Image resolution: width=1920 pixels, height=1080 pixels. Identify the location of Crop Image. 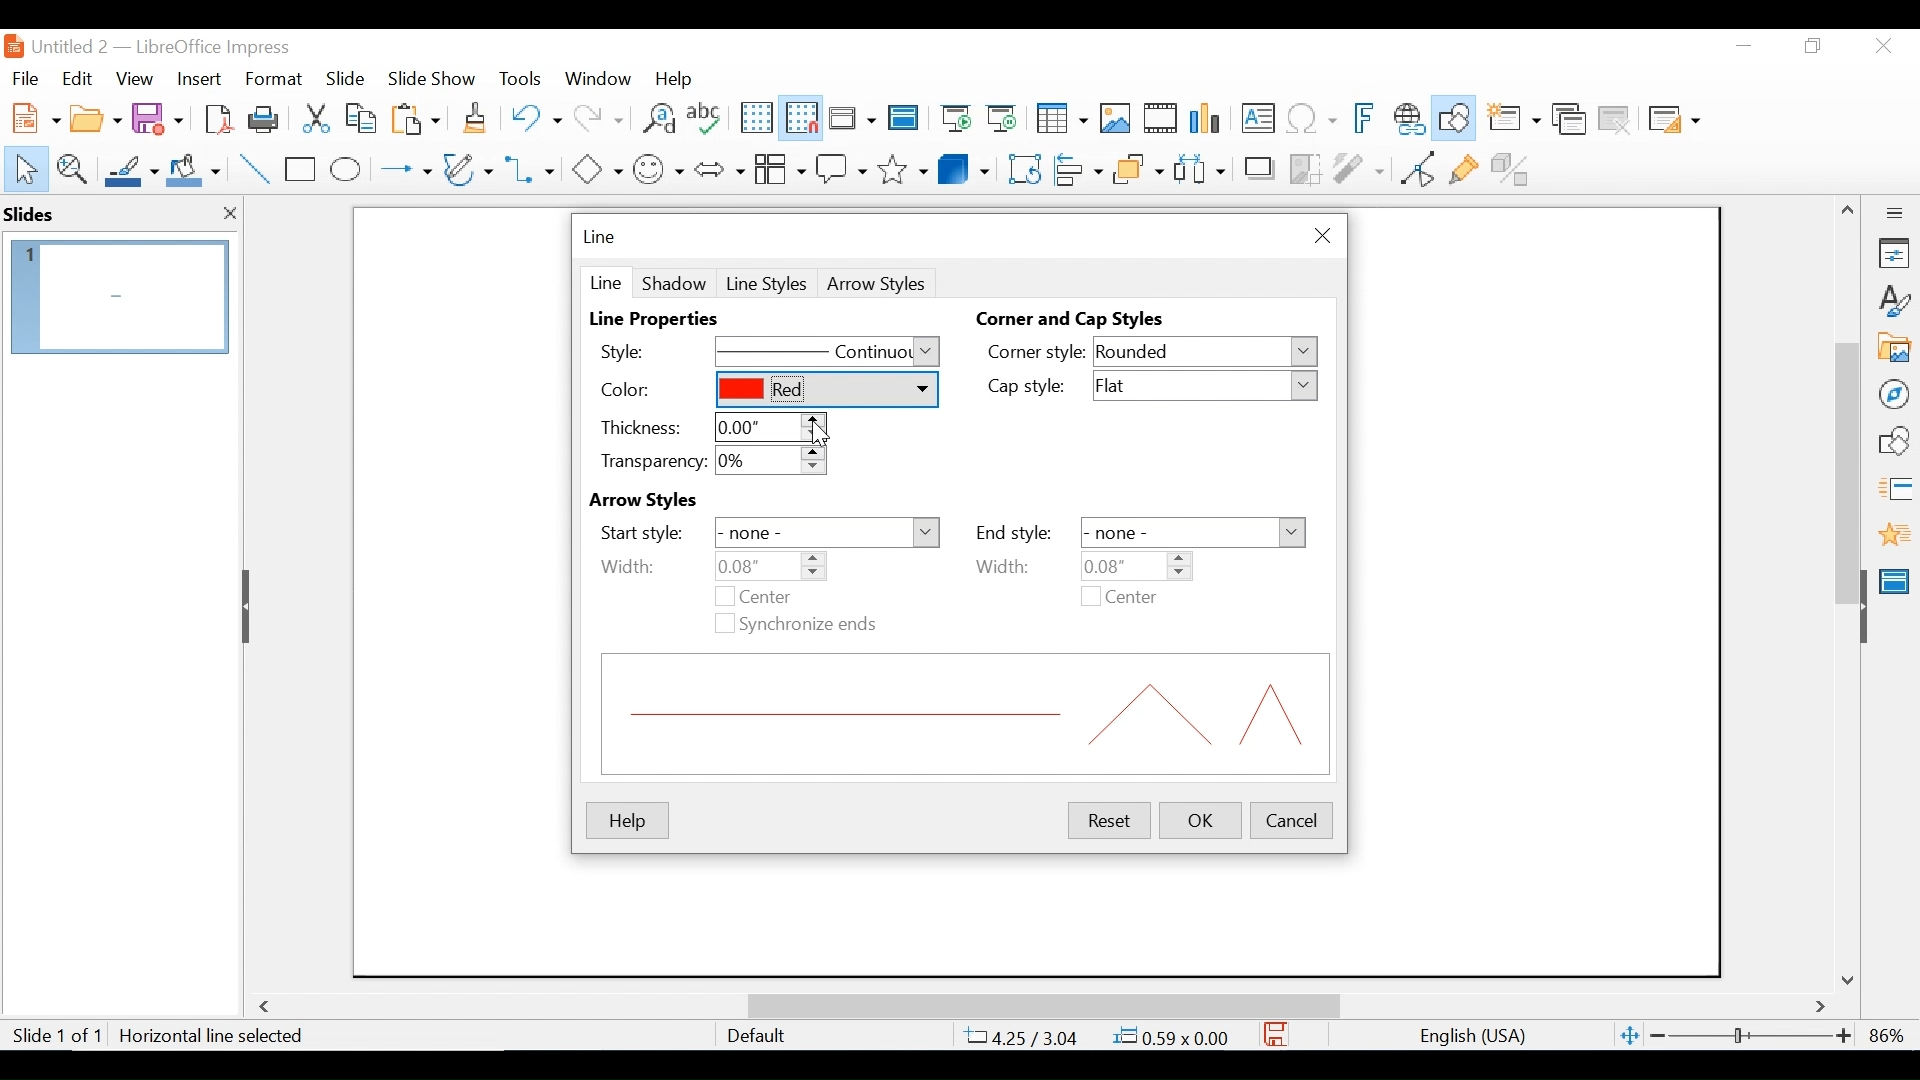
(1305, 167).